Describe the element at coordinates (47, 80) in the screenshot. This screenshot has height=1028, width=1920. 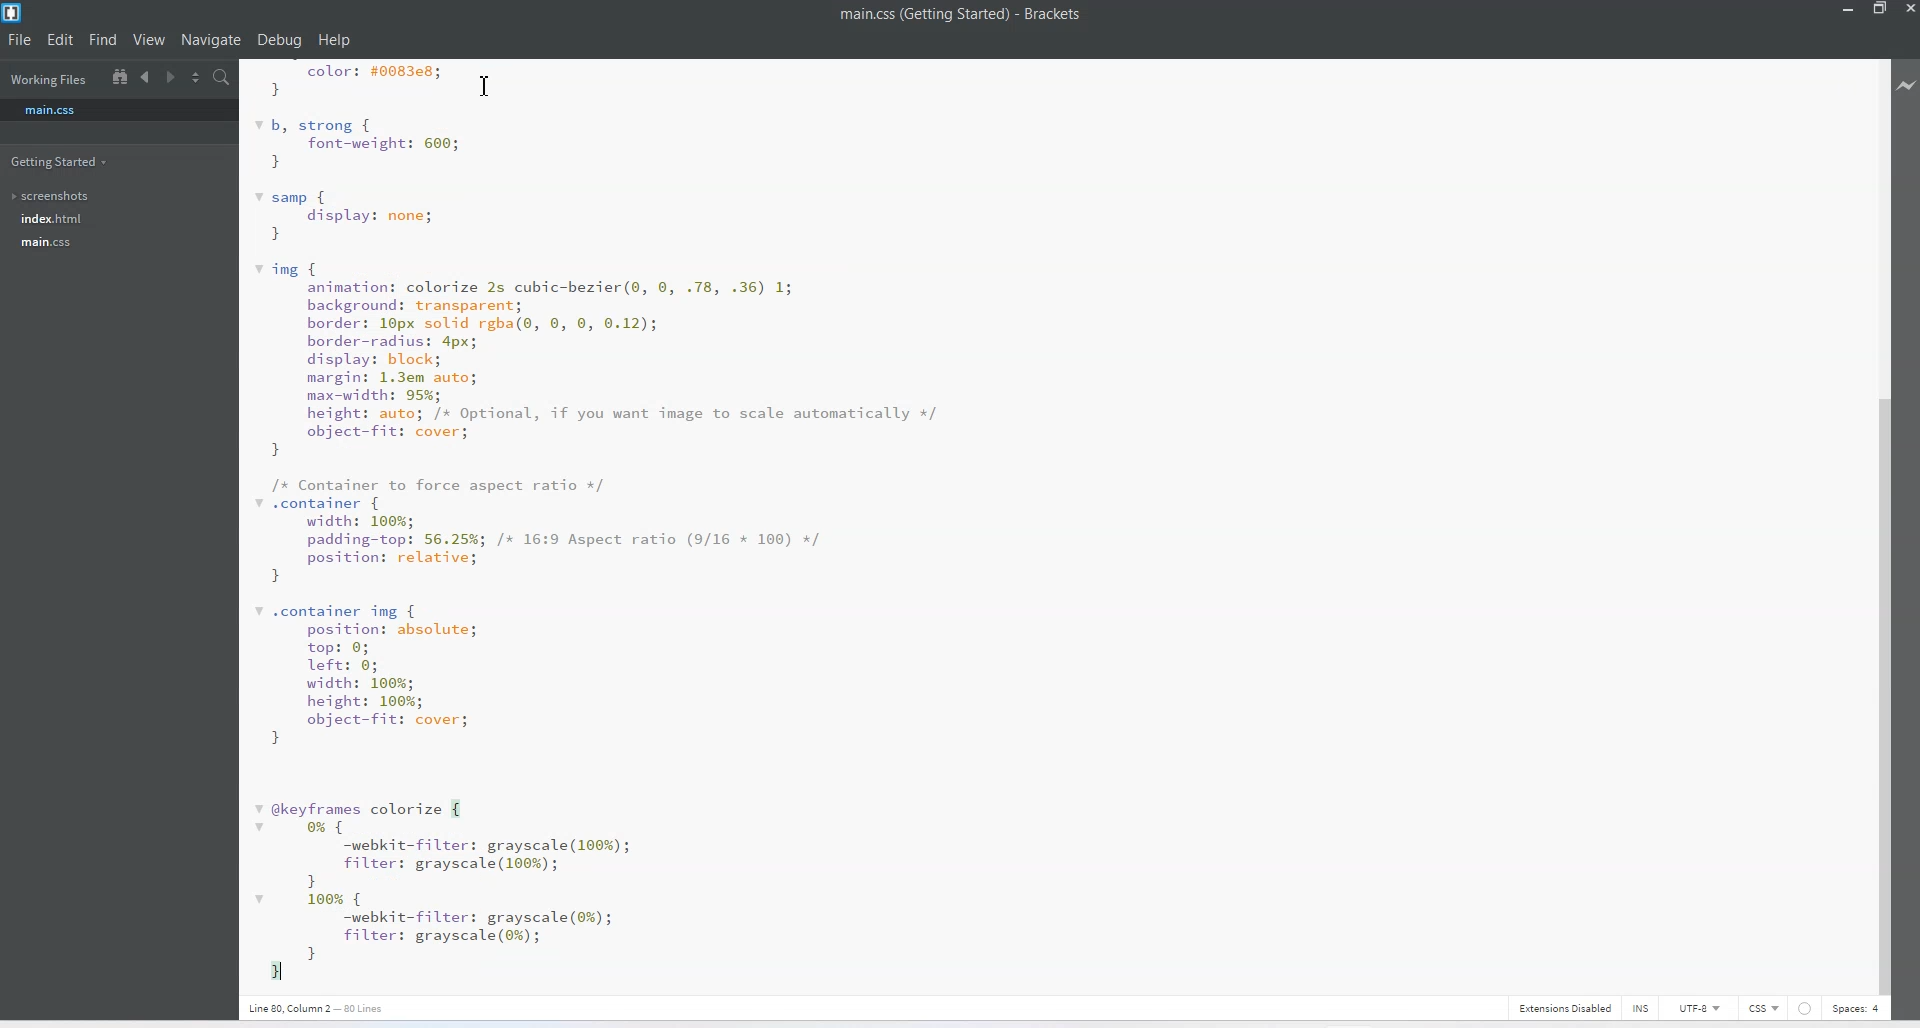
I see `Working Files` at that location.